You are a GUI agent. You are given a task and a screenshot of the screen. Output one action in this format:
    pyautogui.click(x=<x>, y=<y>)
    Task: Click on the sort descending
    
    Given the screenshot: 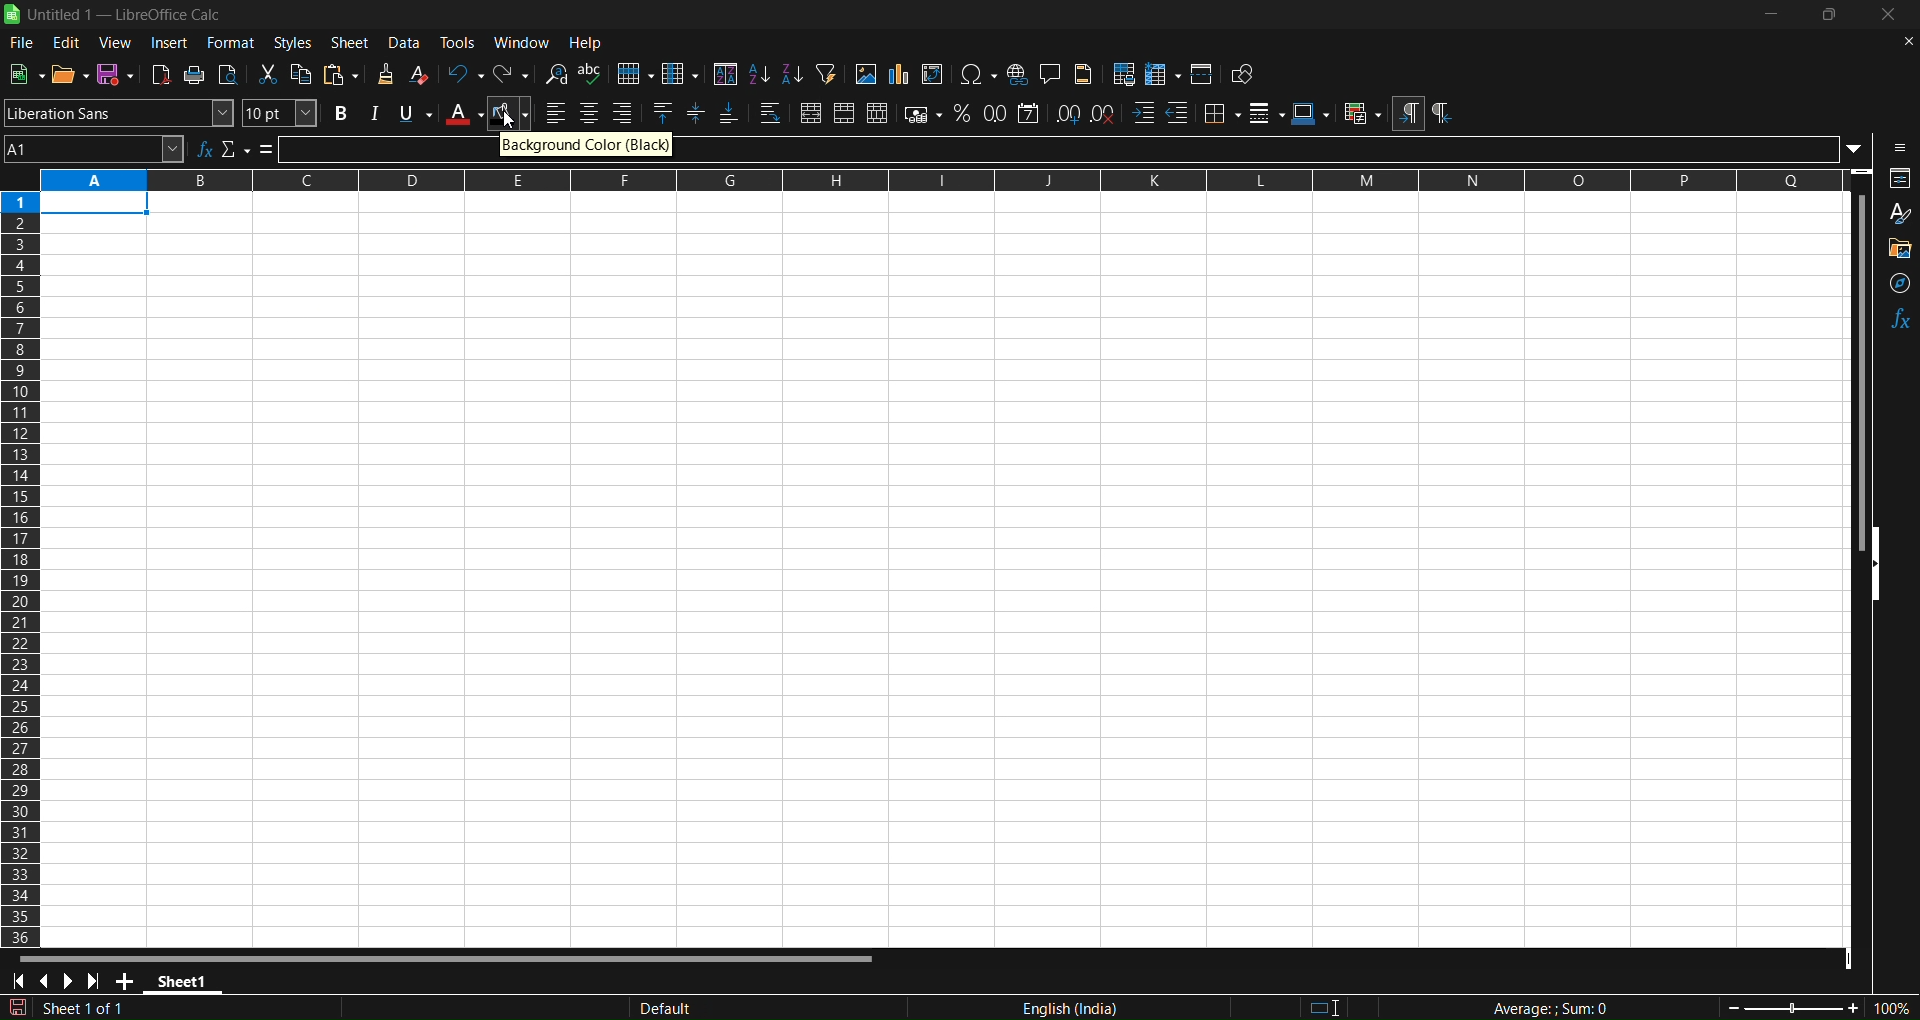 What is the action you would take?
    pyautogui.click(x=792, y=75)
    